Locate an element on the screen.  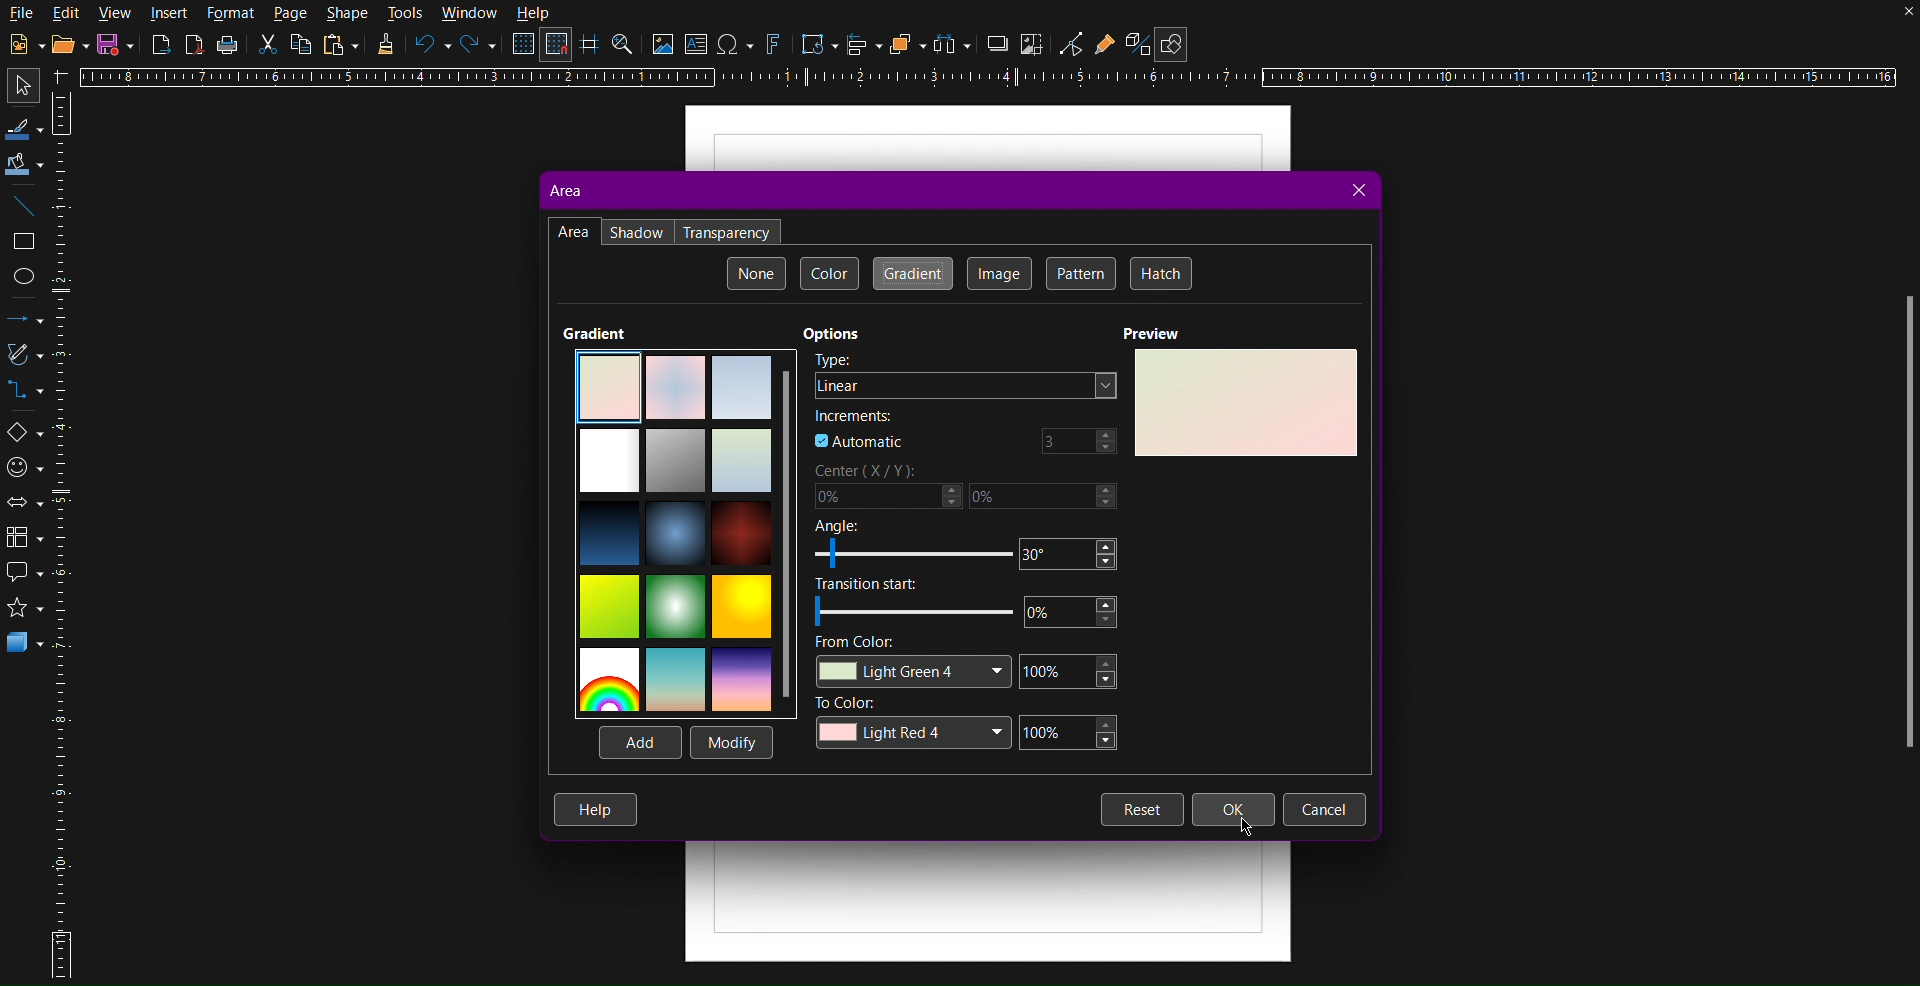
Gradient (selected) is located at coordinates (911, 273).